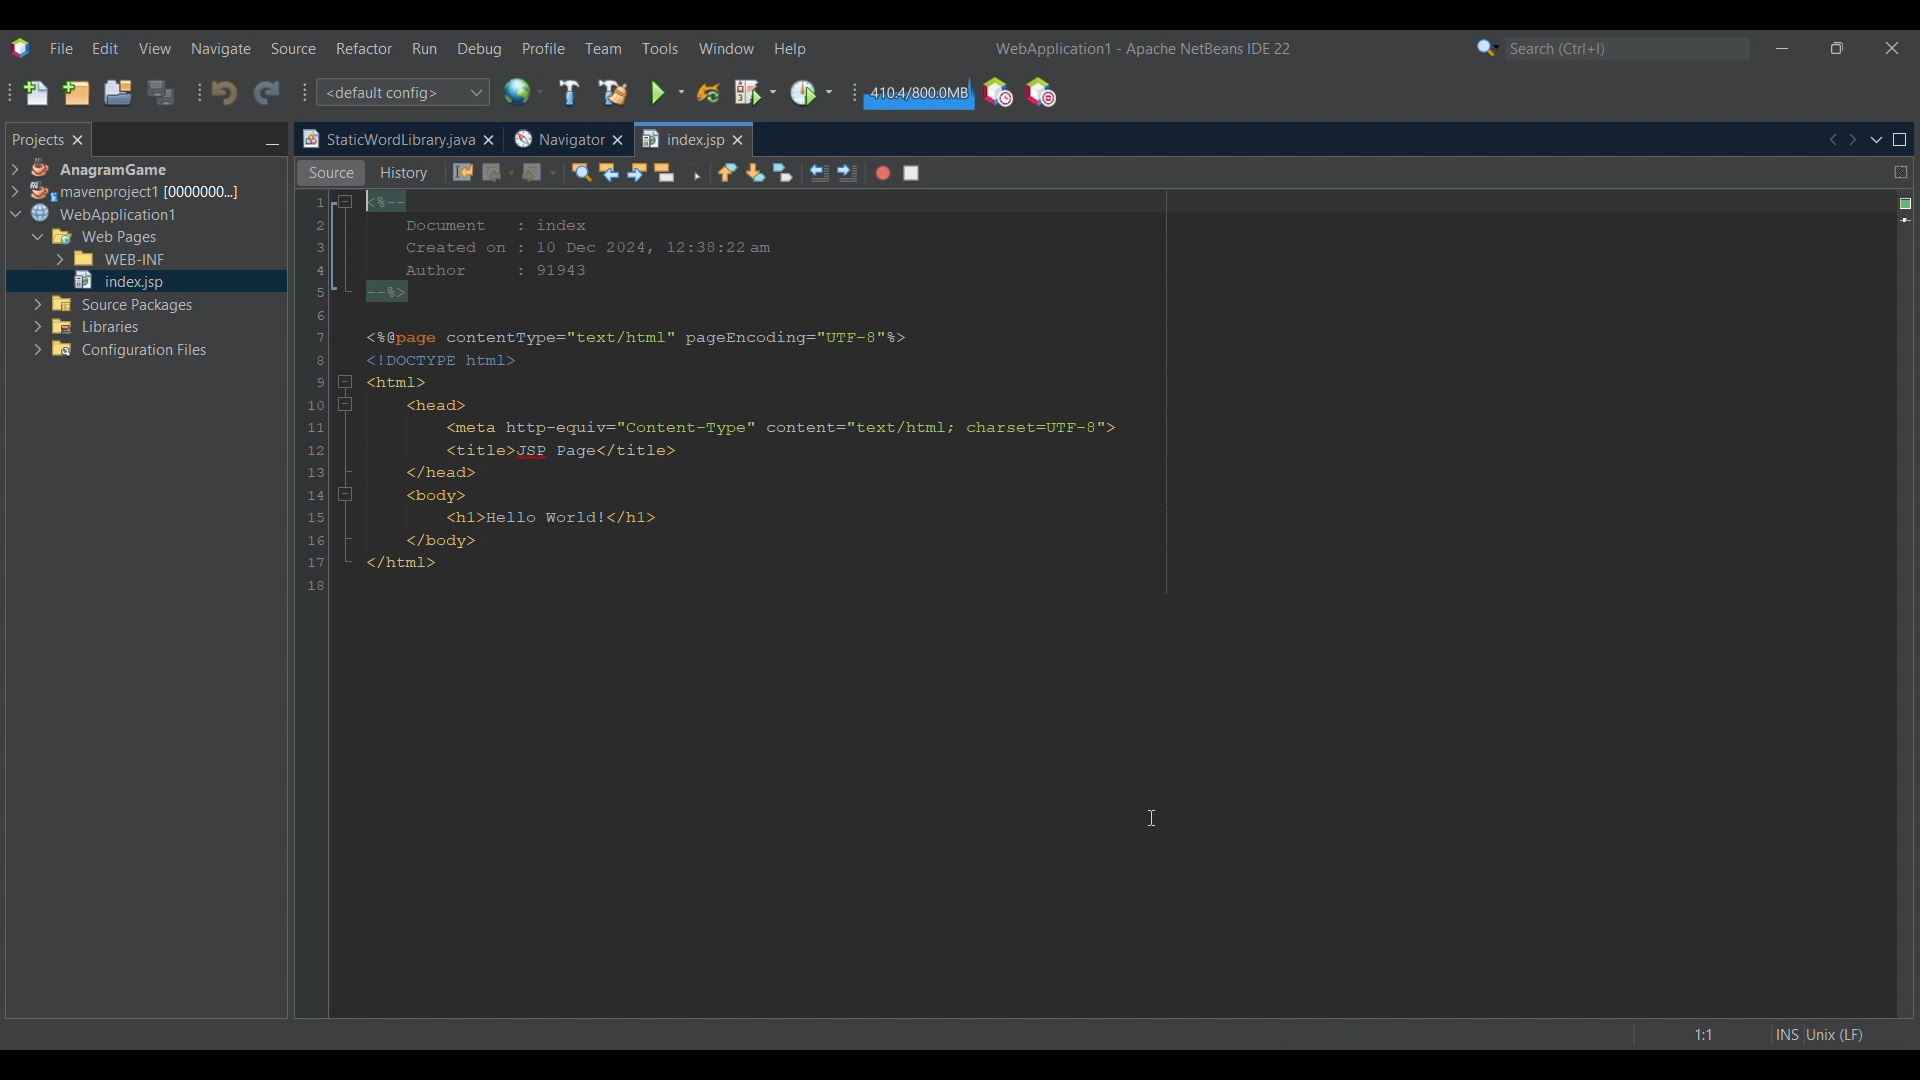 The image size is (1920, 1080). What do you see at coordinates (78, 140) in the screenshot?
I see `Close tab` at bounding box center [78, 140].